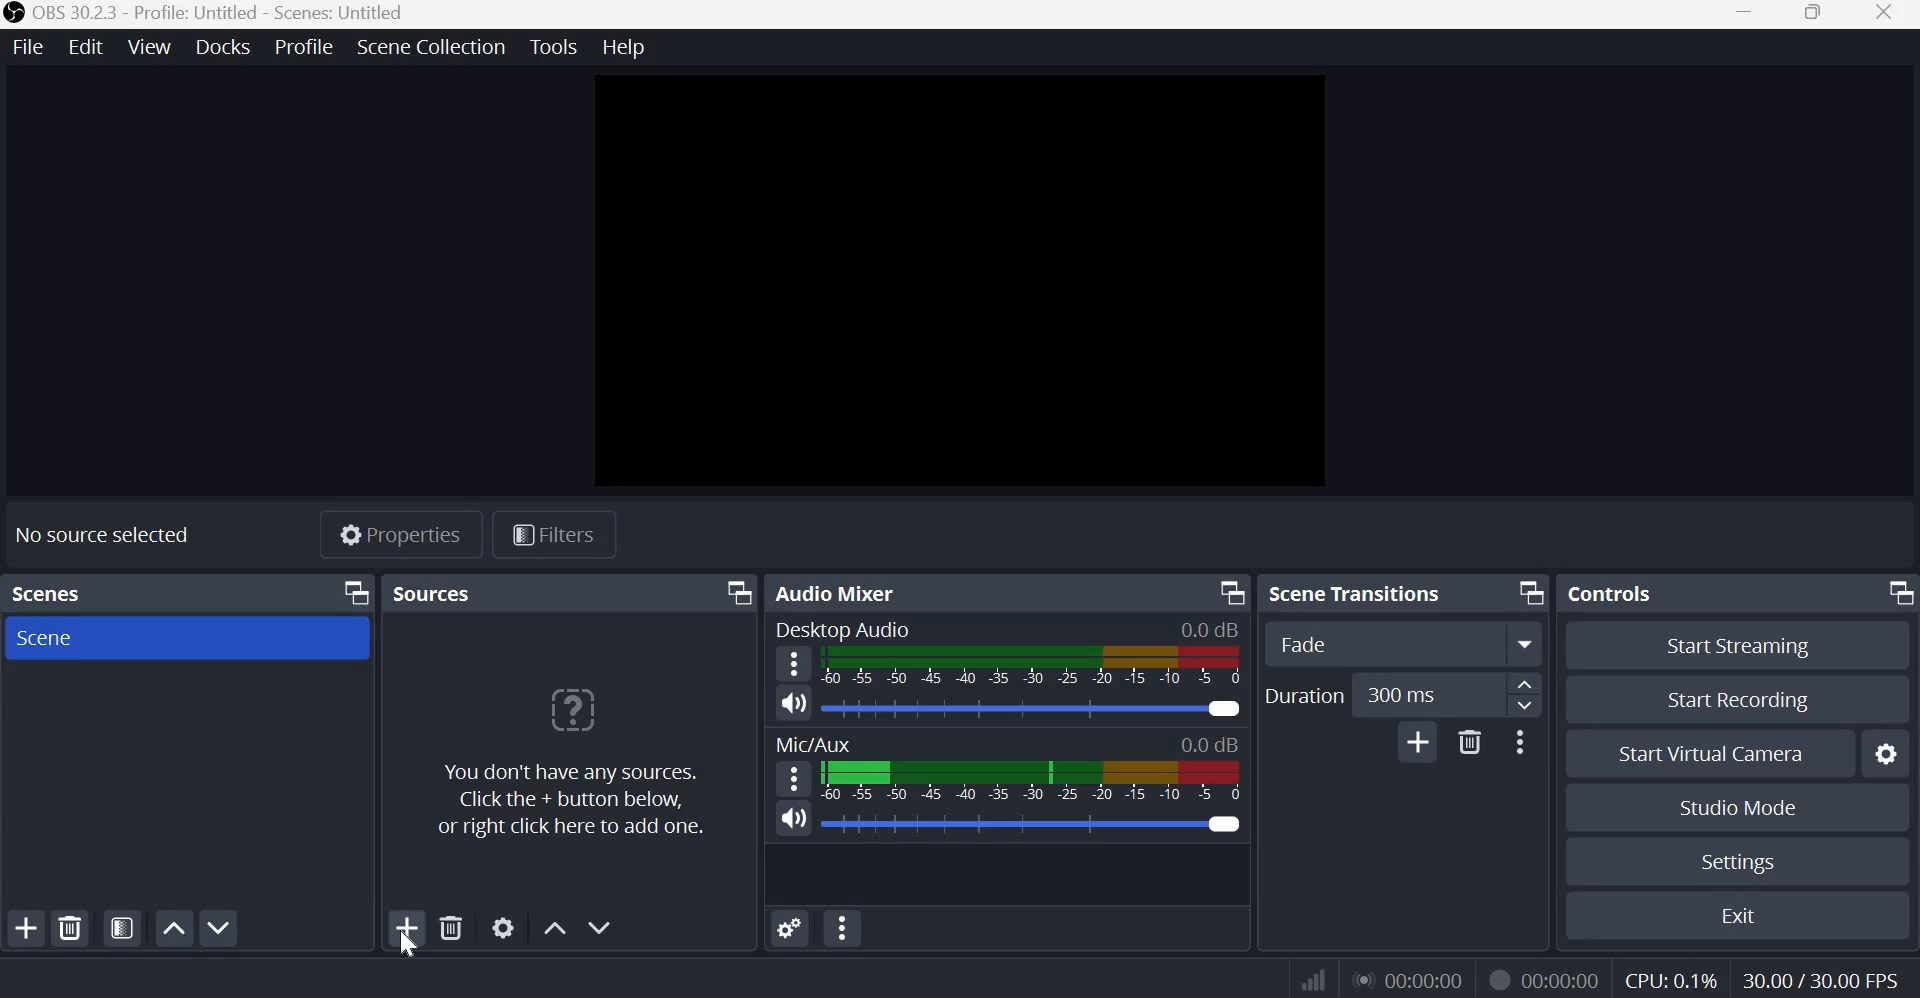 The height and width of the screenshot is (998, 1920). I want to click on Fade, so click(1364, 642).